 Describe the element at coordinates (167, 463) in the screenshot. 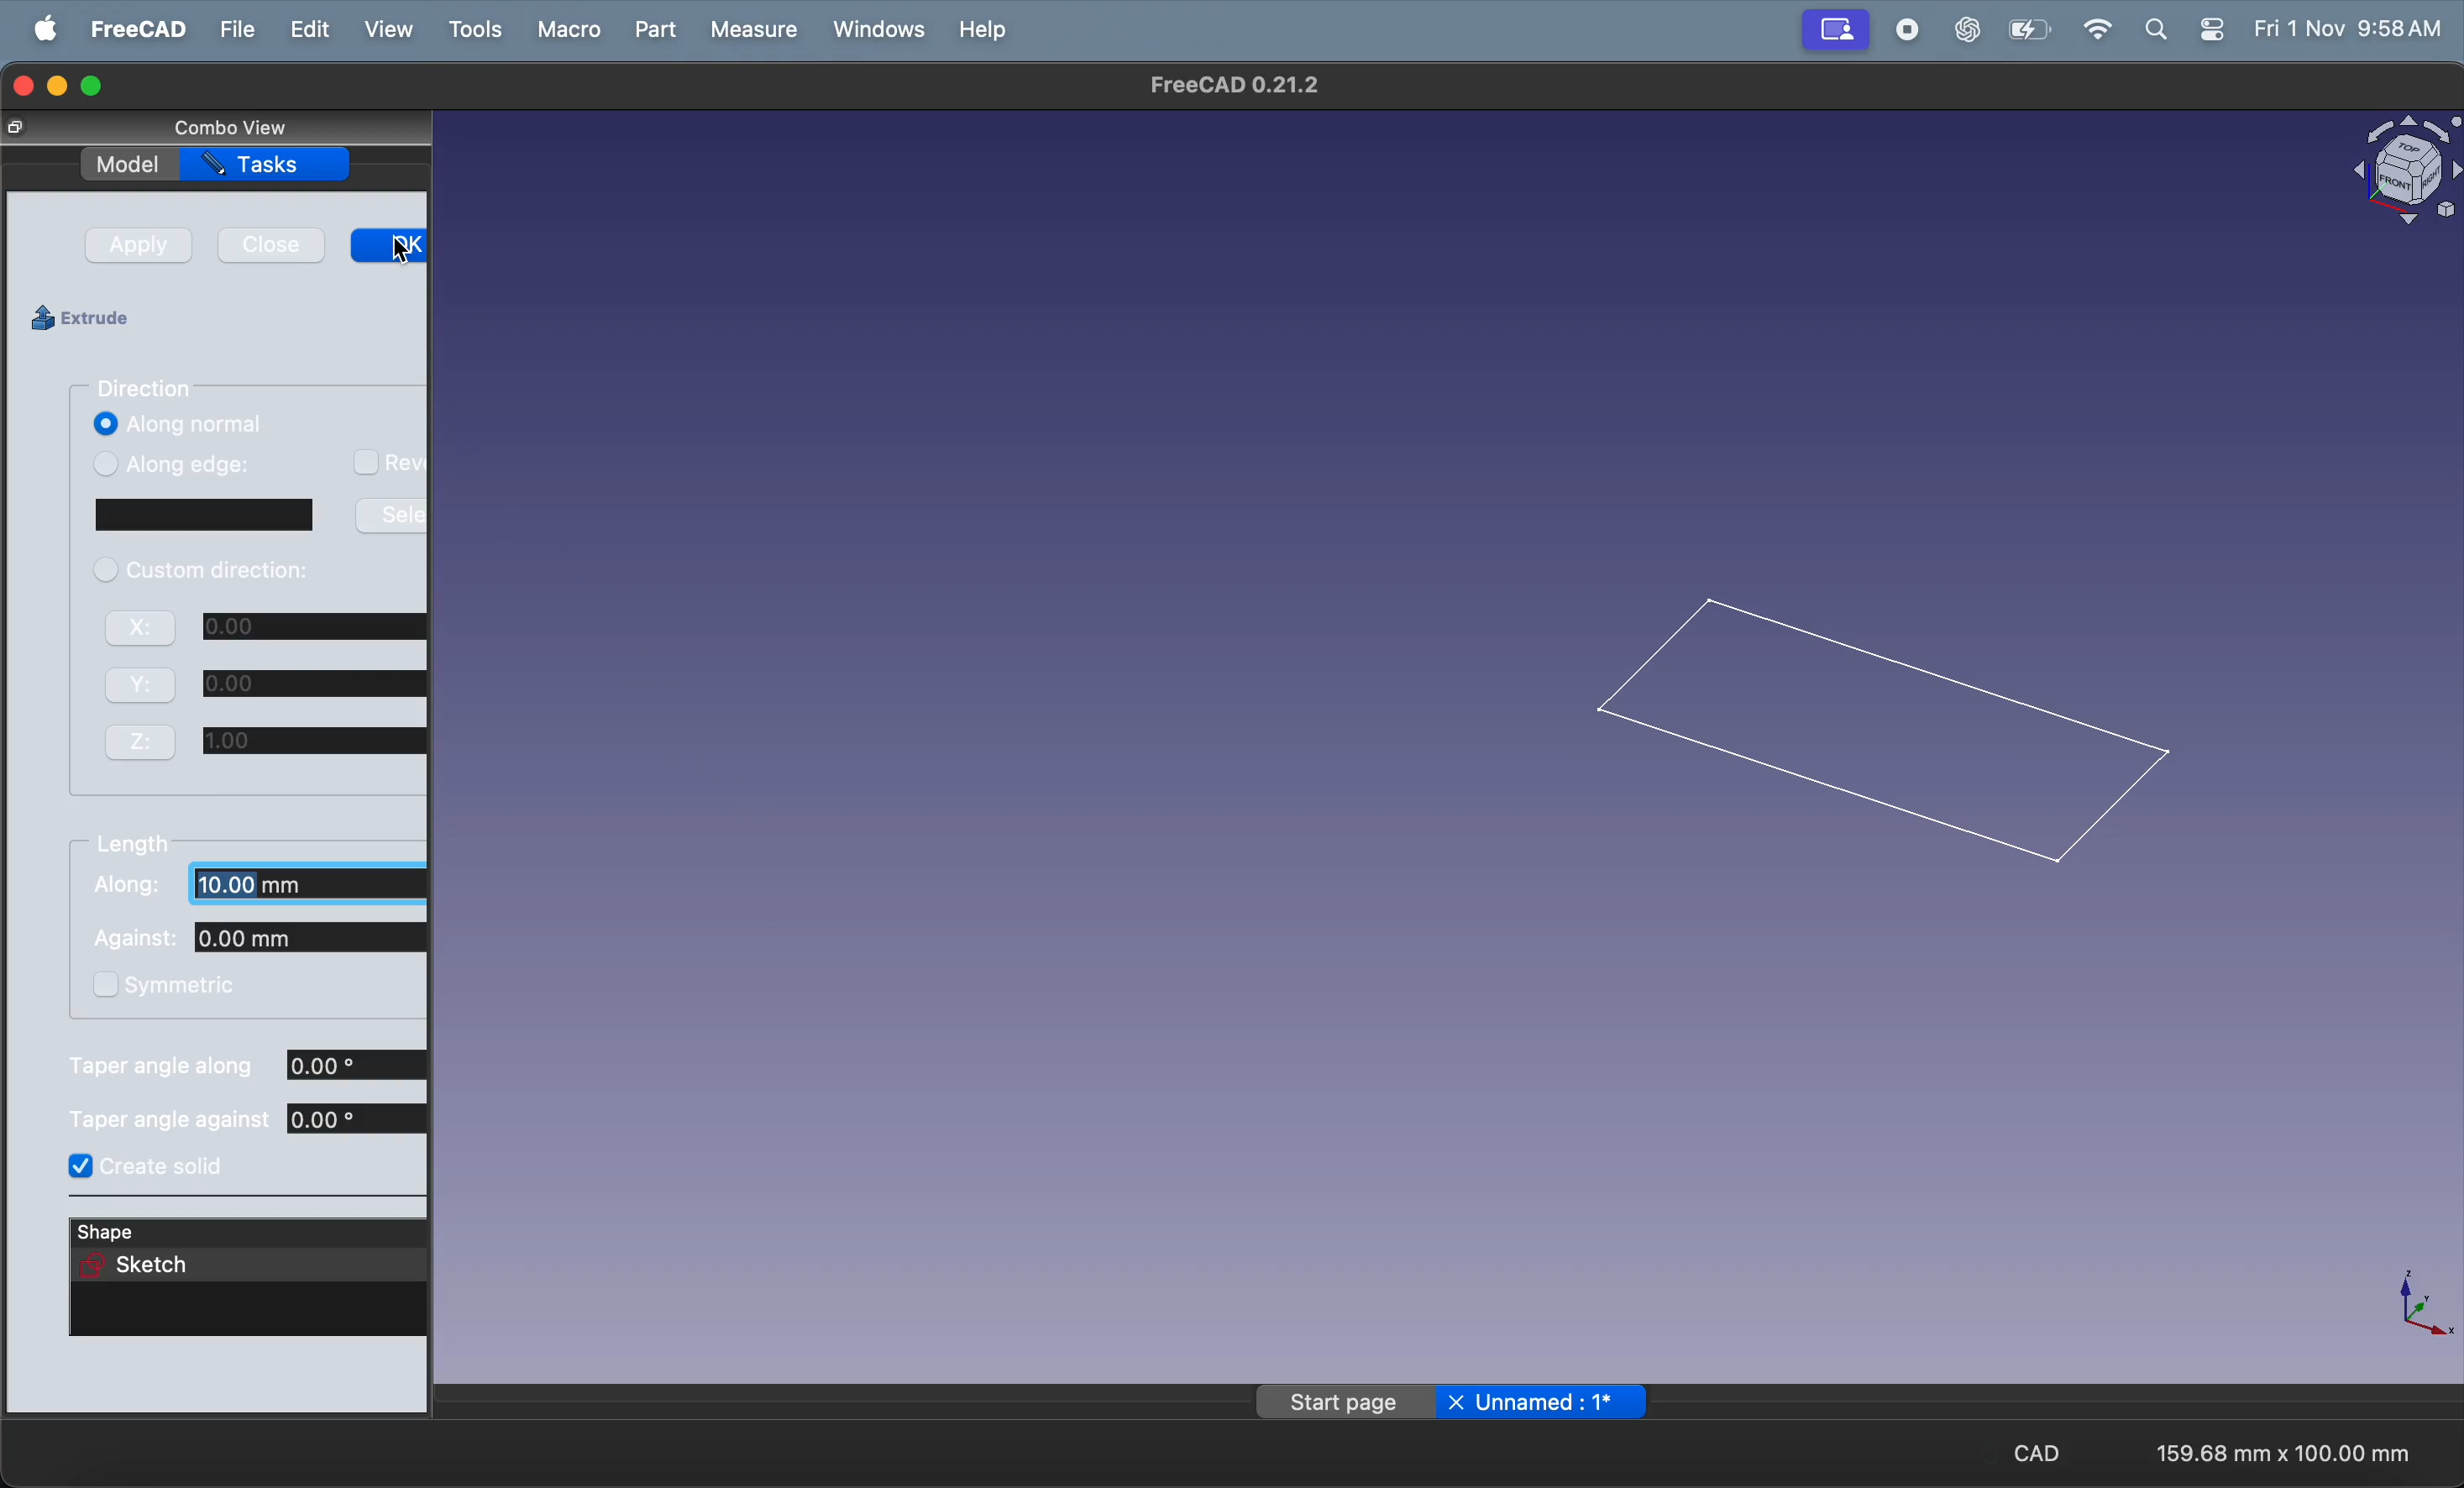

I see `along edge` at that location.